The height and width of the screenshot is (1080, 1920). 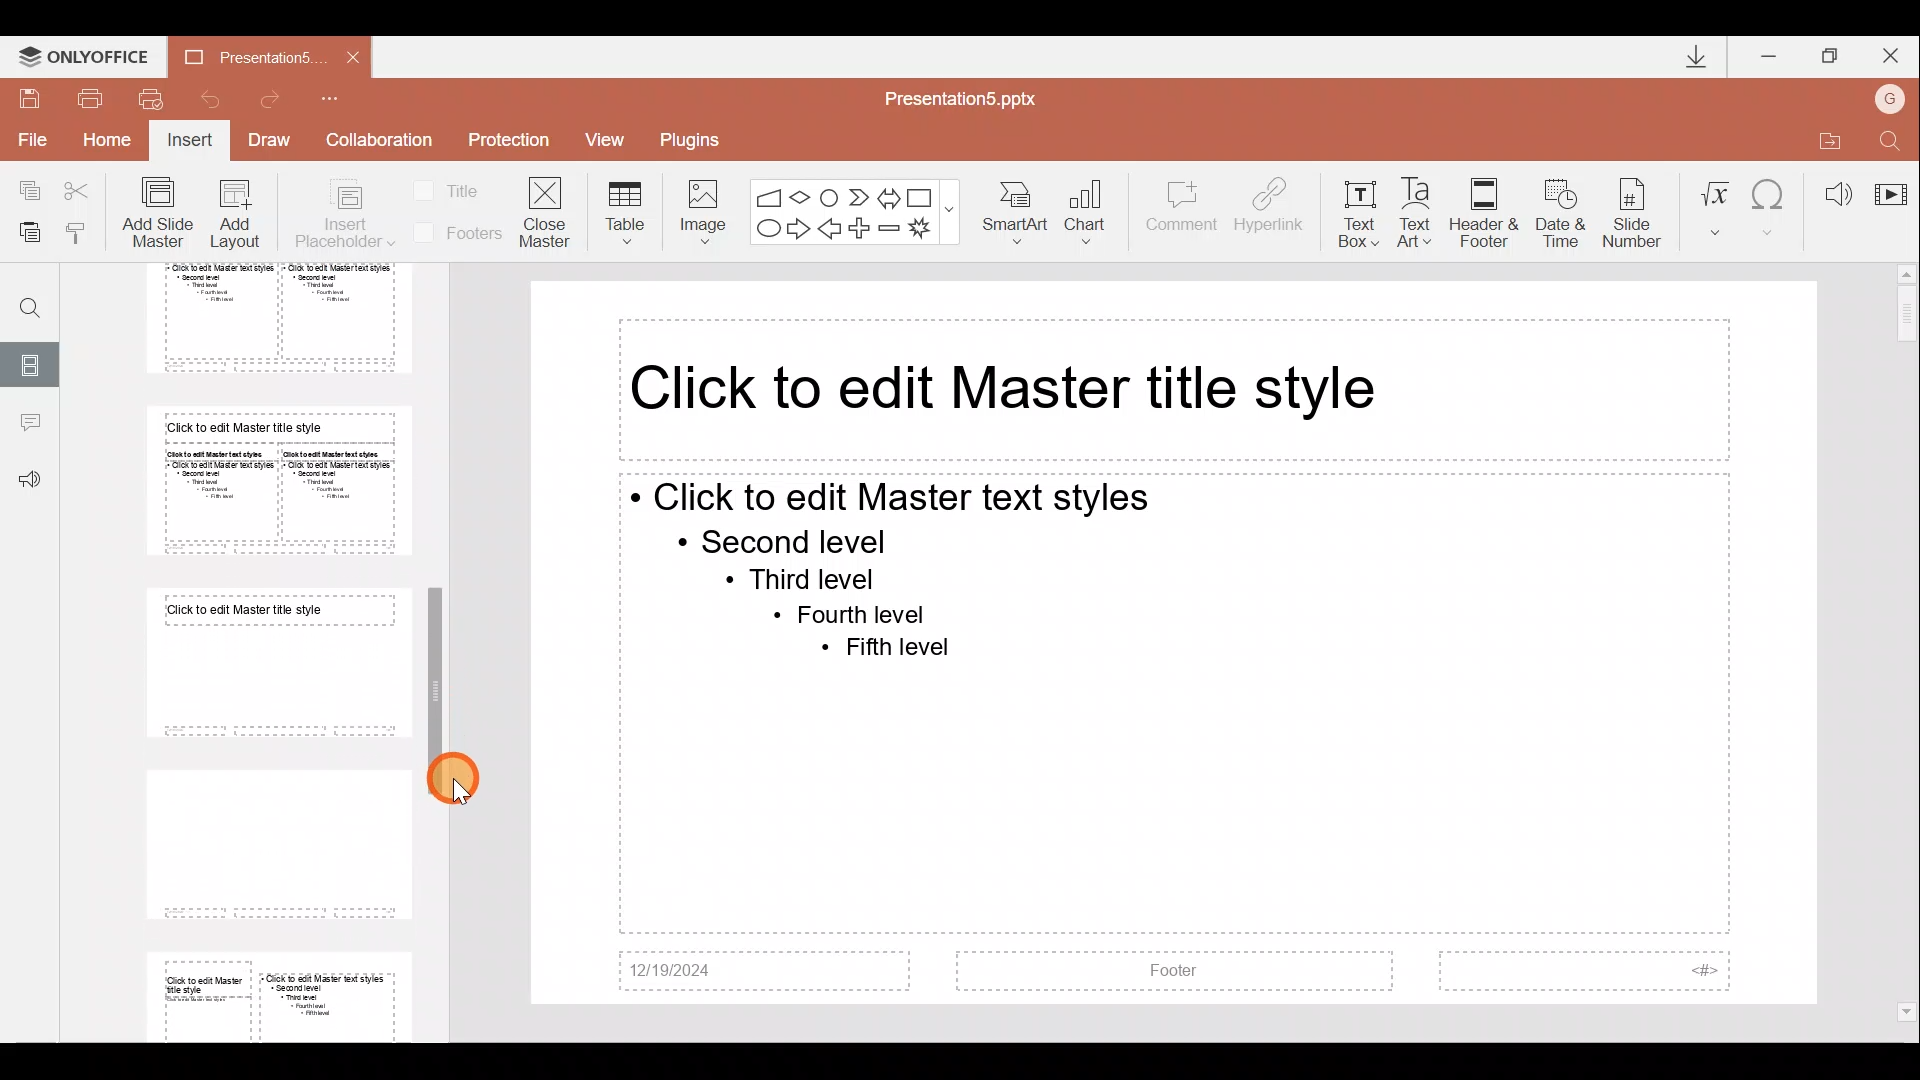 I want to click on Slides, so click(x=32, y=362).